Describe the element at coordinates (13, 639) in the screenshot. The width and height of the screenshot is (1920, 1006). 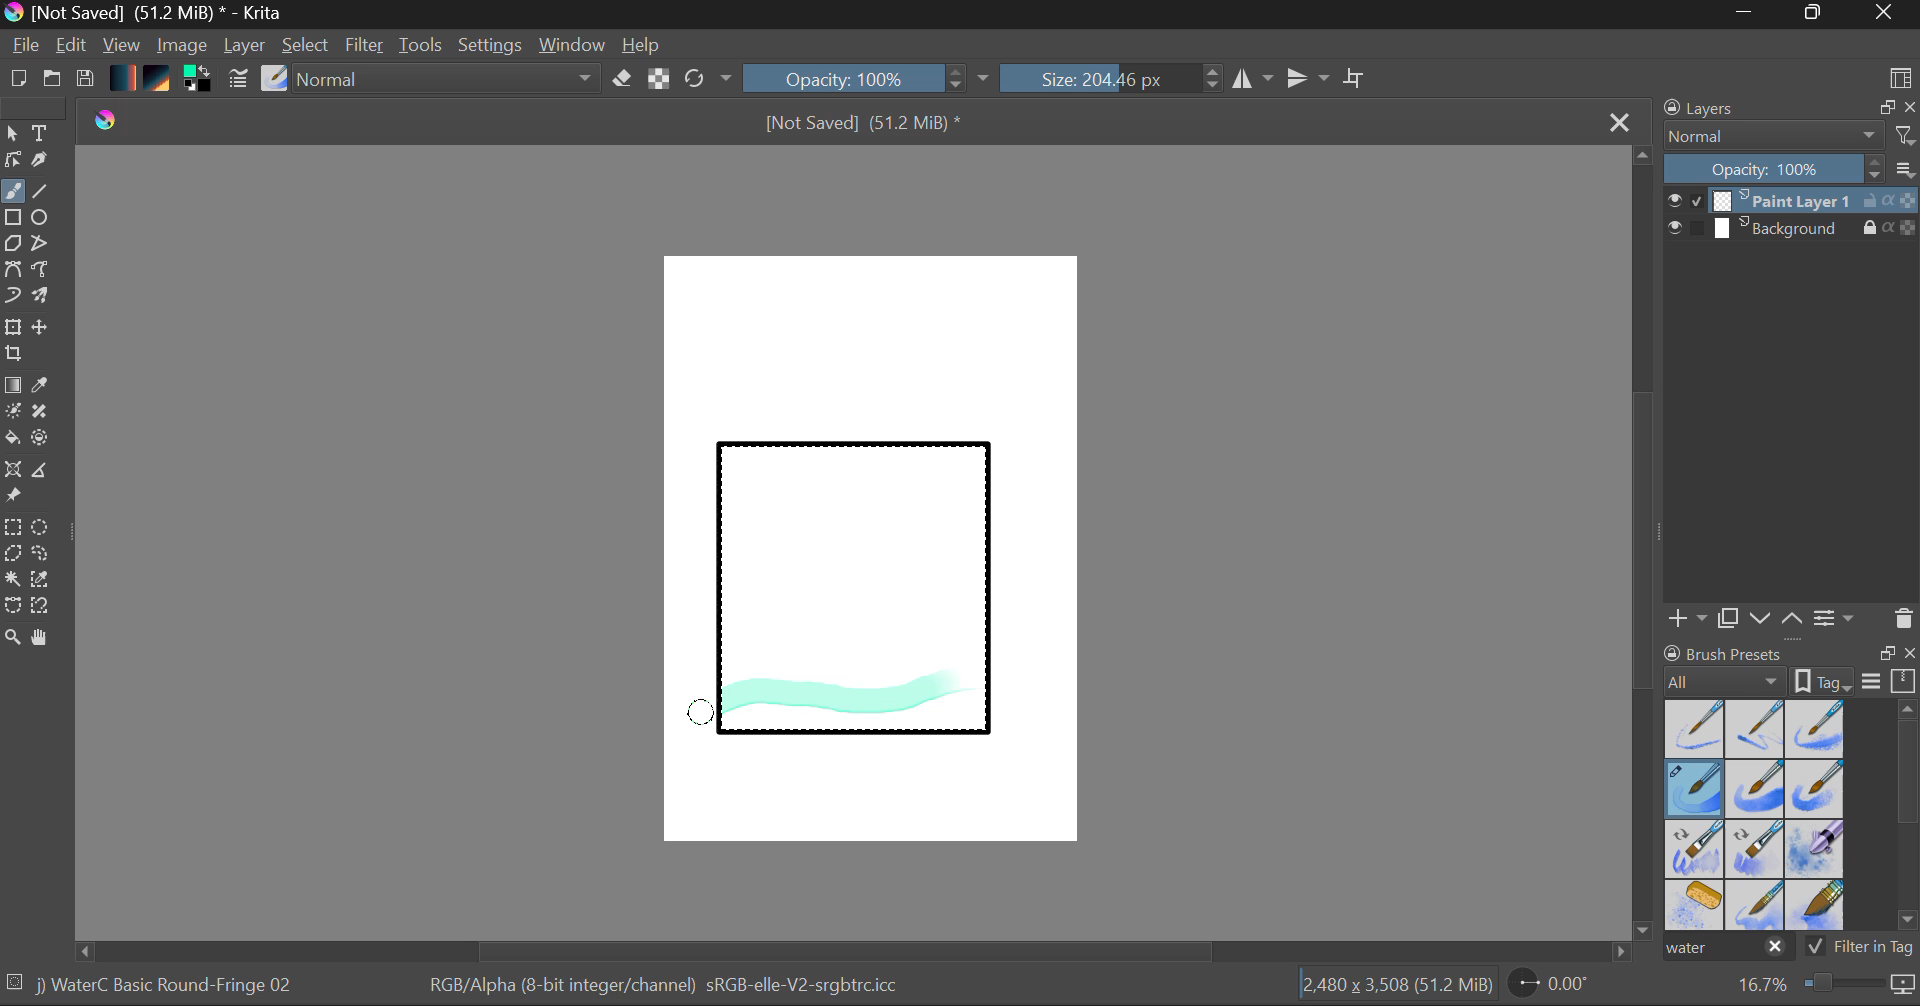
I see `Zoom` at that location.